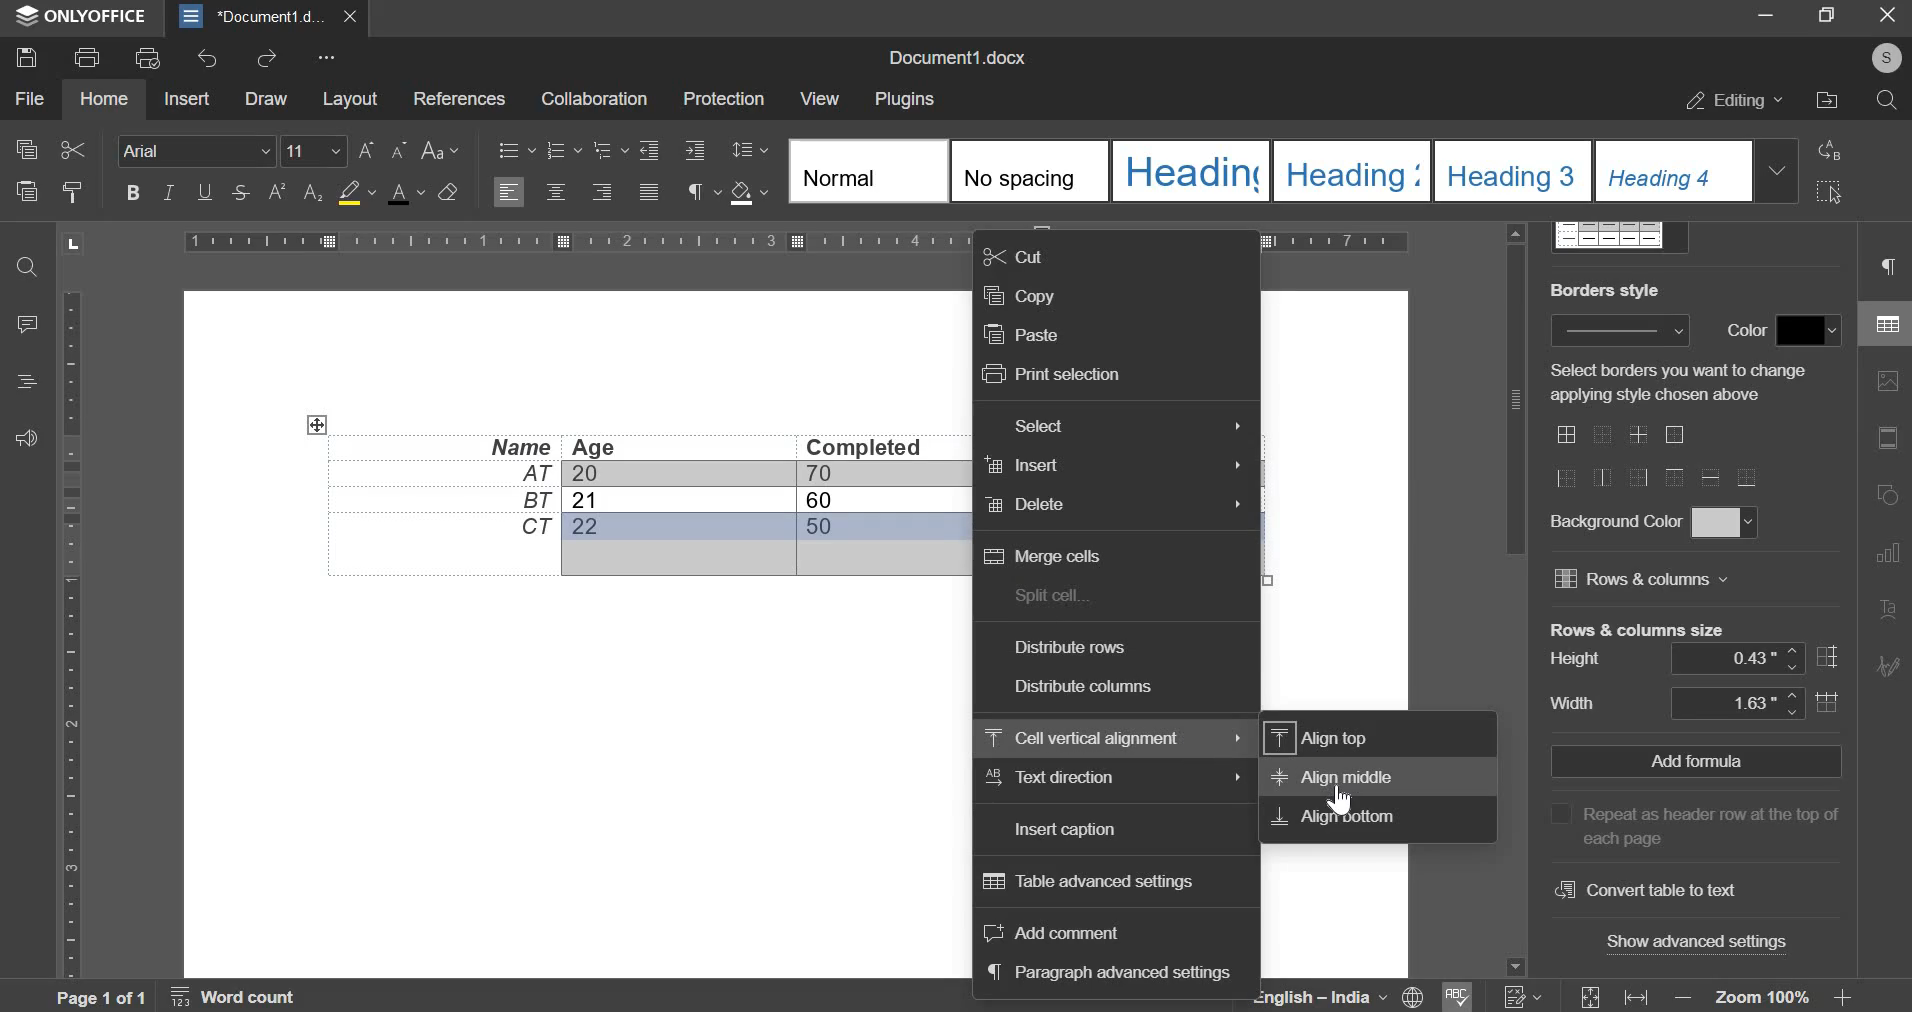 The image size is (1912, 1012). I want to click on align center, so click(558, 191).